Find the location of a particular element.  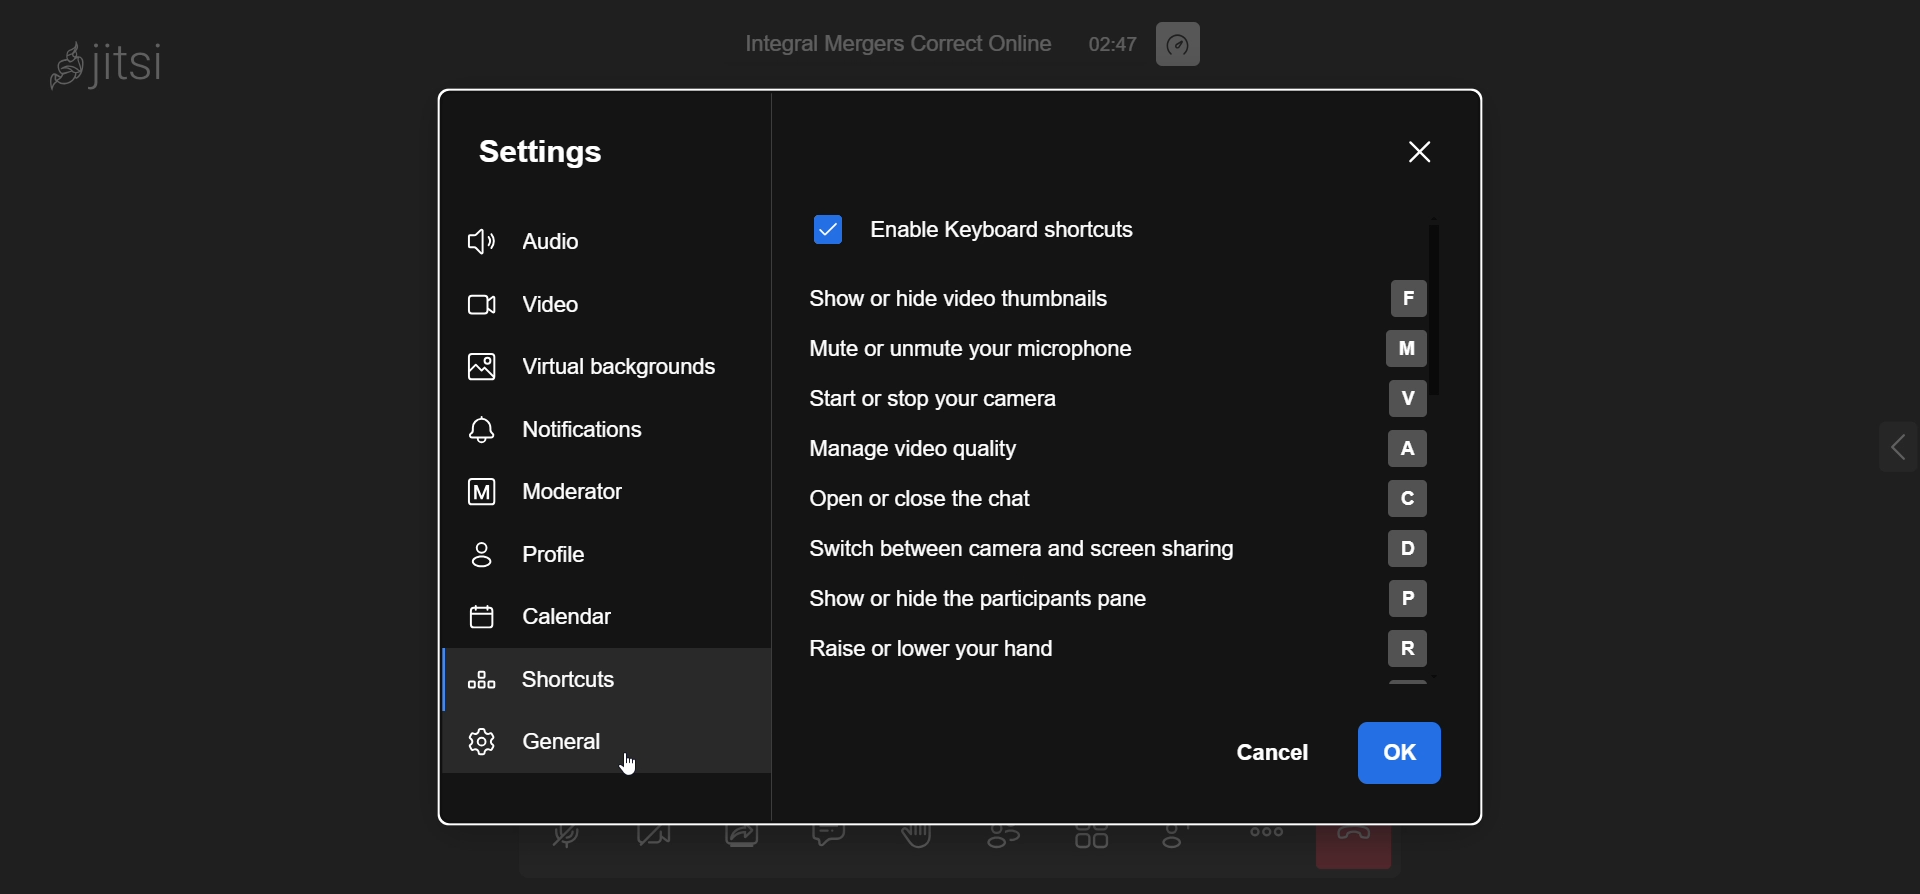

raise or lower your hand is located at coordinates (1115, 656).